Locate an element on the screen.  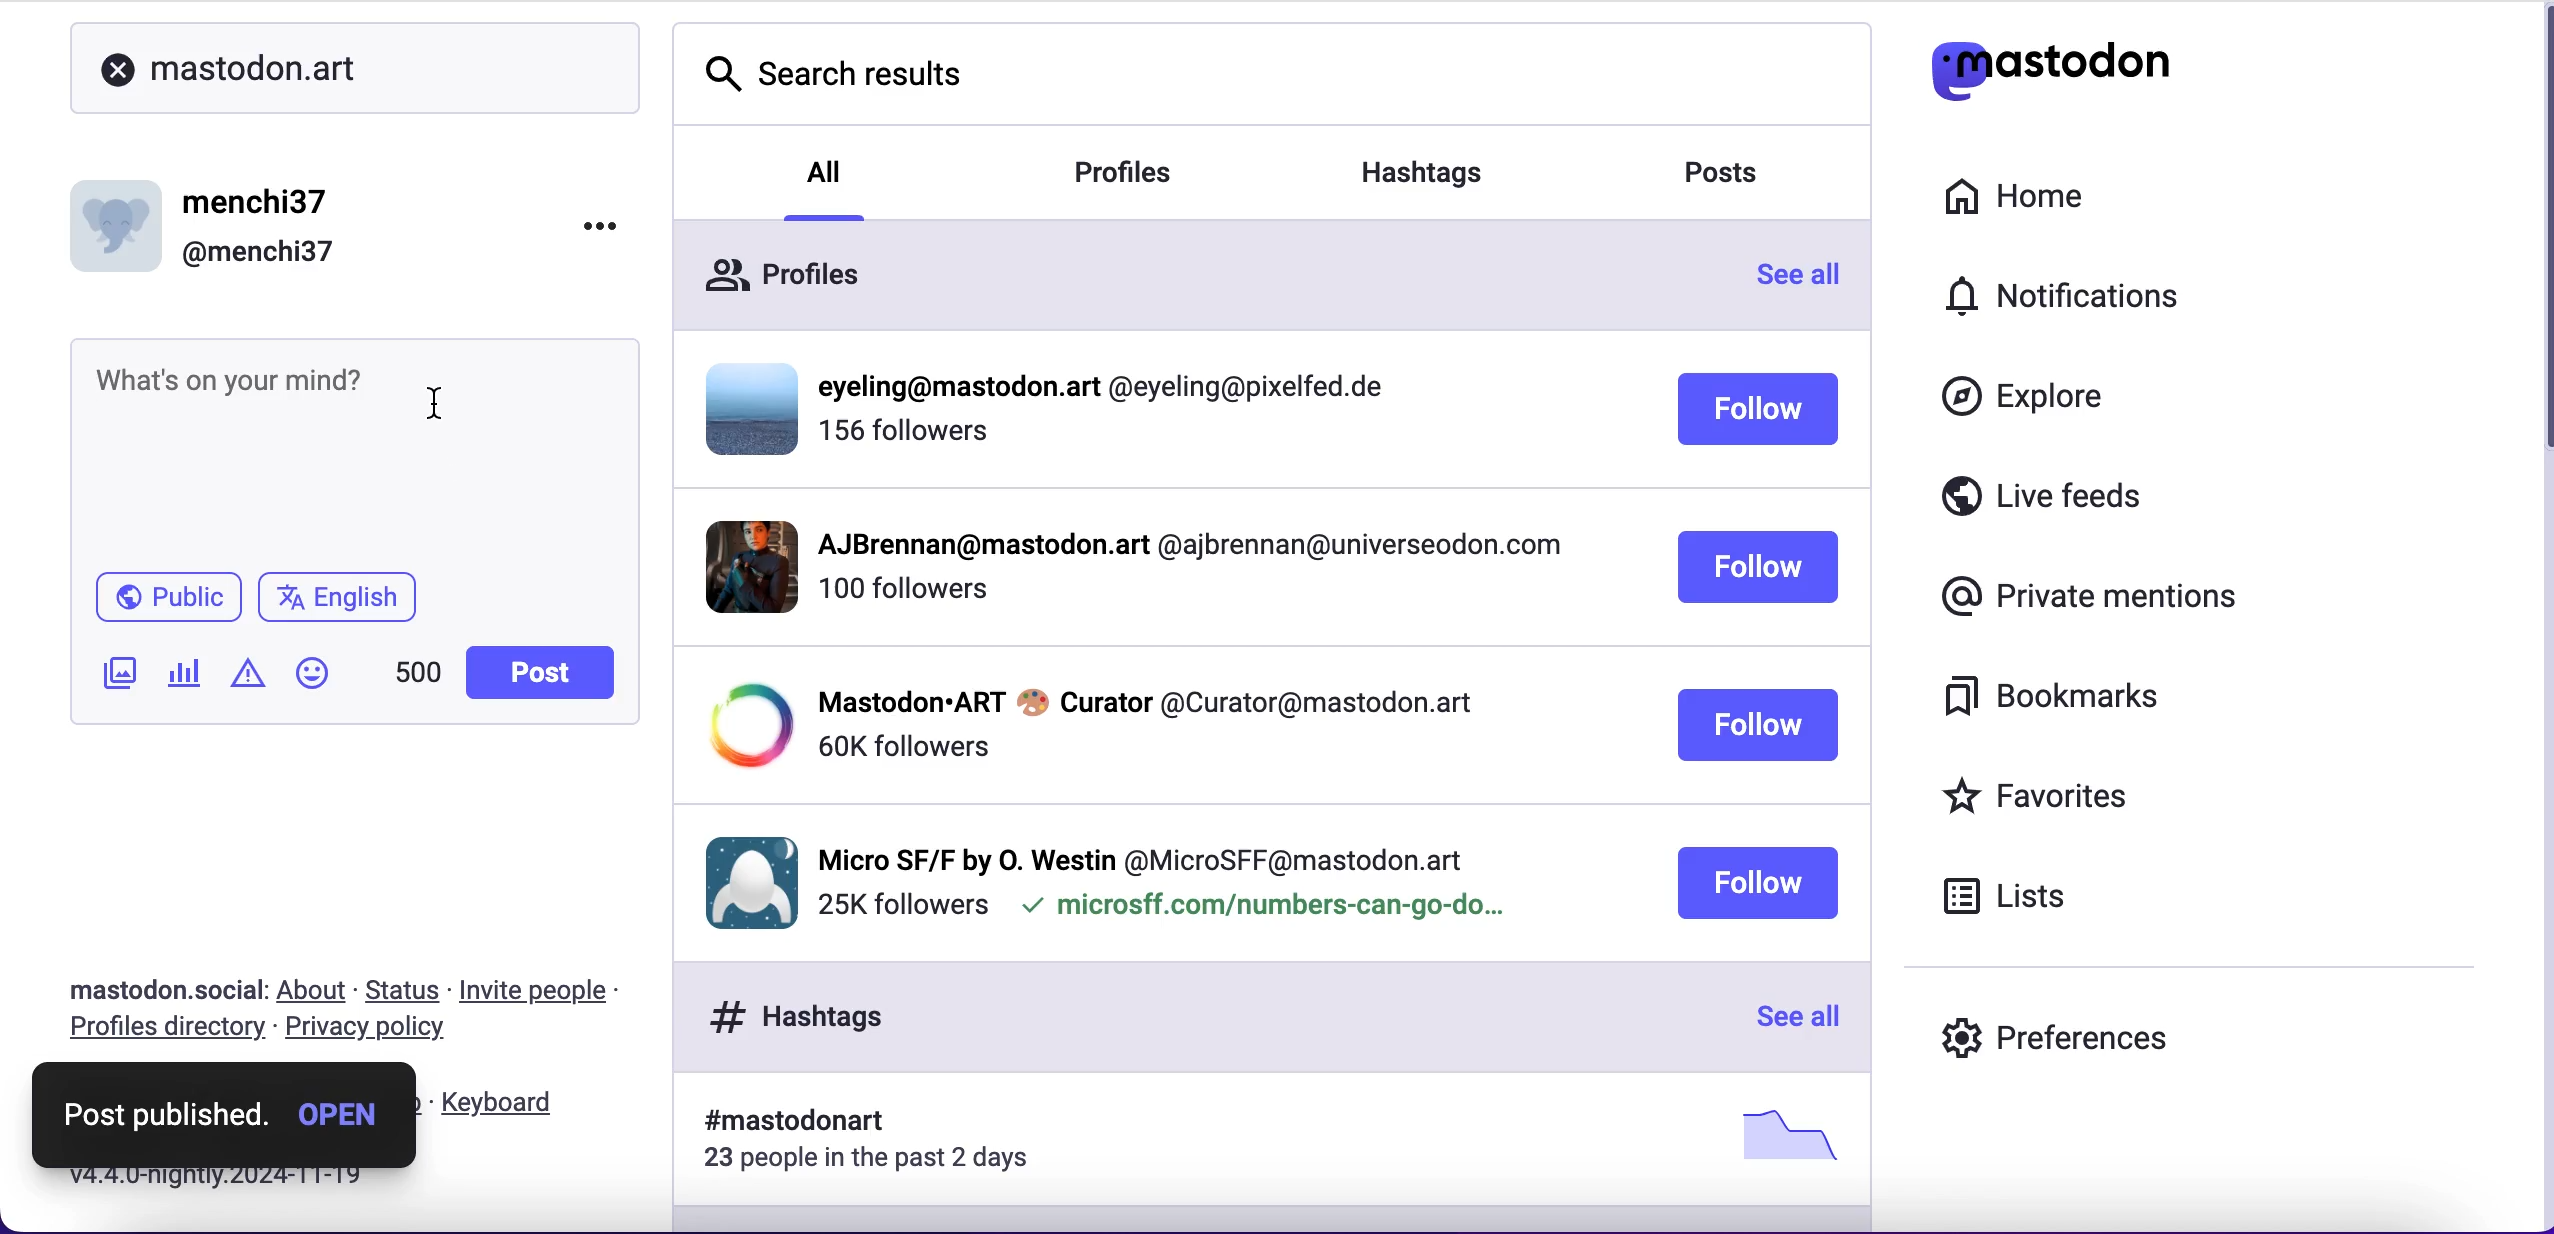
lists is located at coordinates (2021, 902).